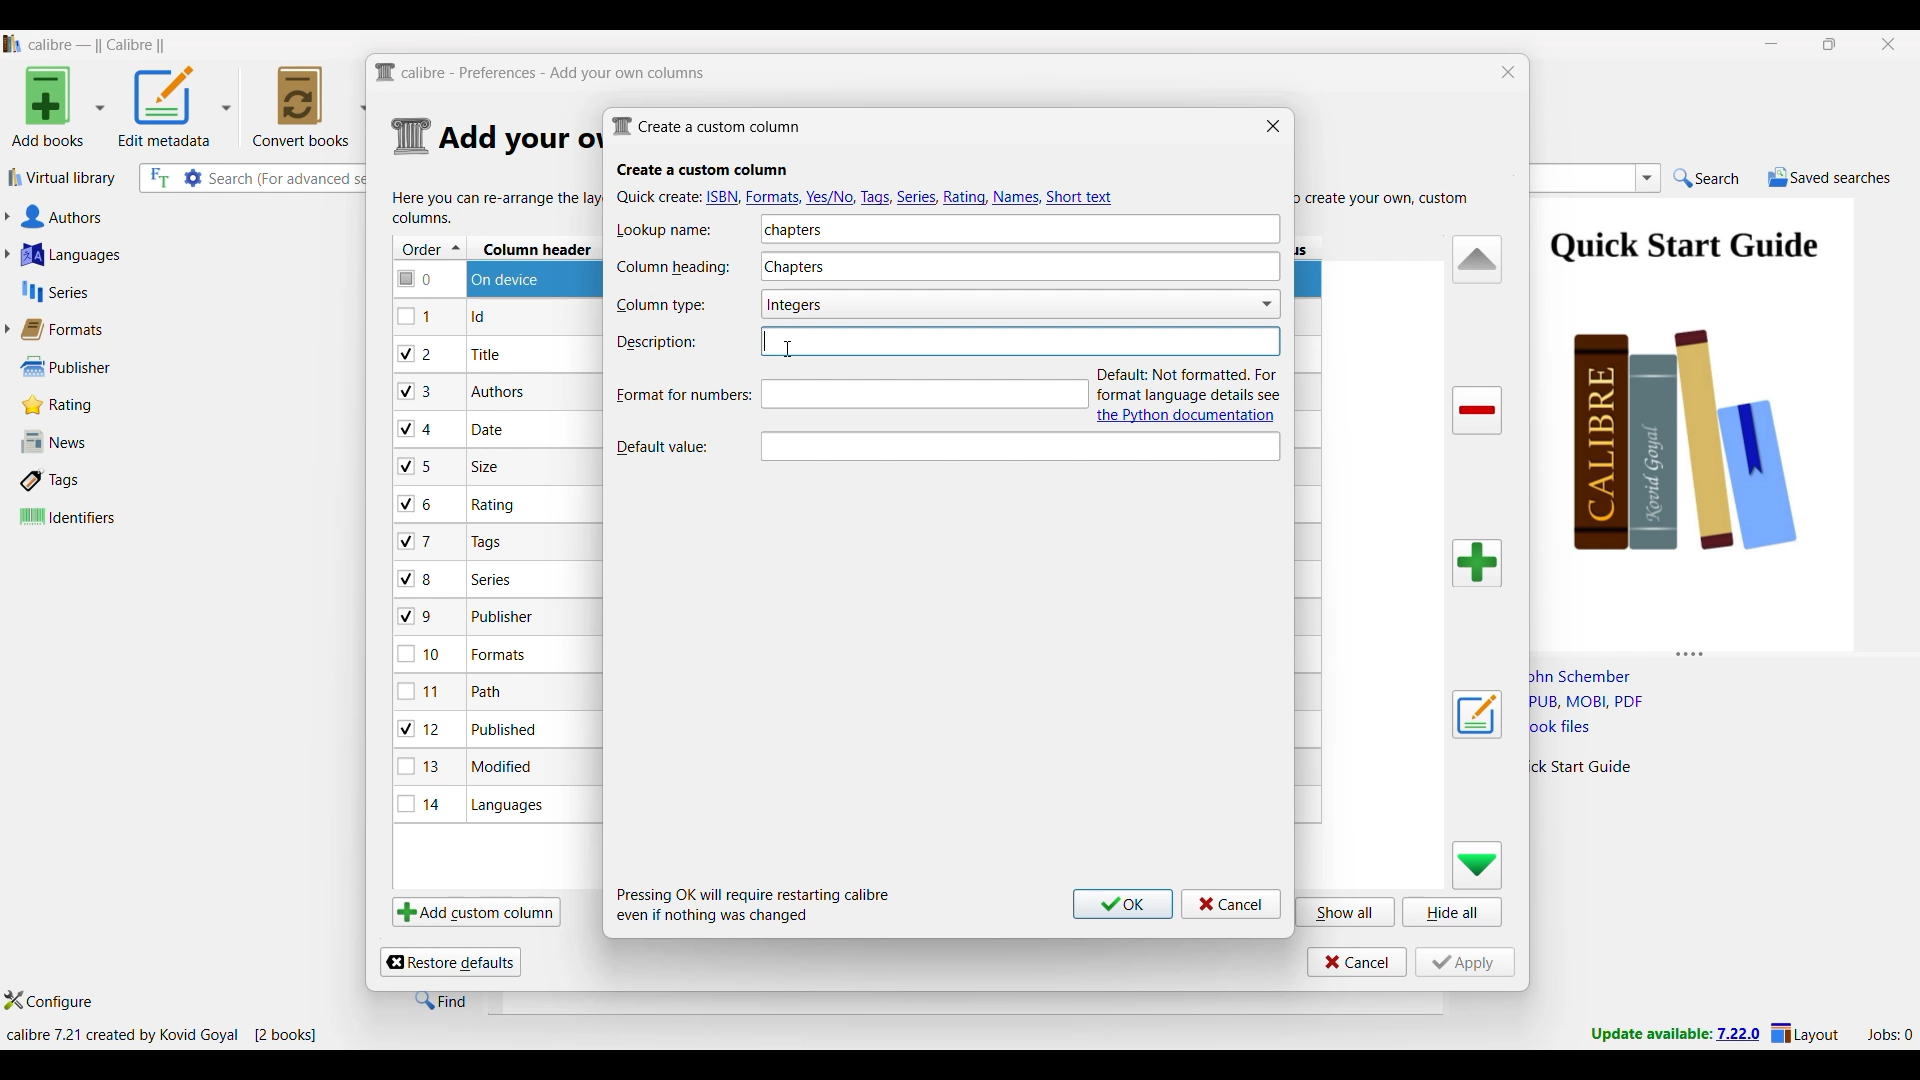 This screenshot has width=1920, height=1080. What do you see at coordinates (417, 577) in the screenshot?
I see `checkbox - 8` at bounding box center [417, 577].